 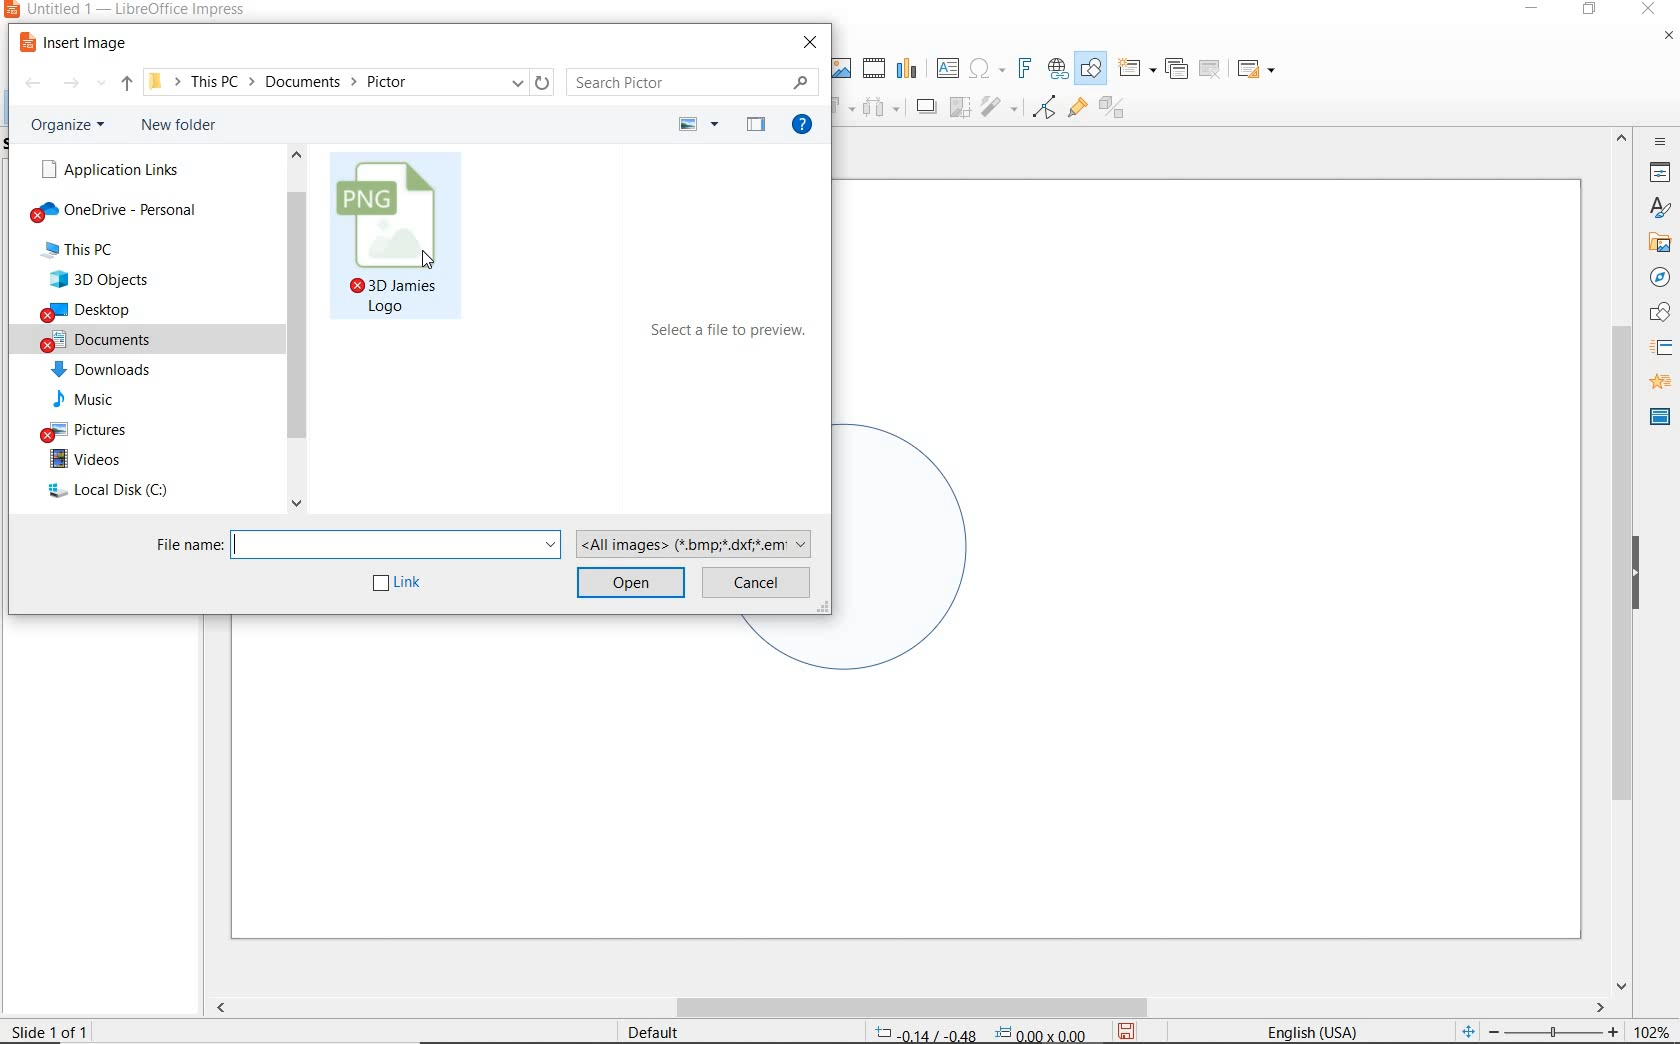 What do you see at coordinates (104, 460) in the screenshot?
I see `videos` at bounding box center [104, 460].